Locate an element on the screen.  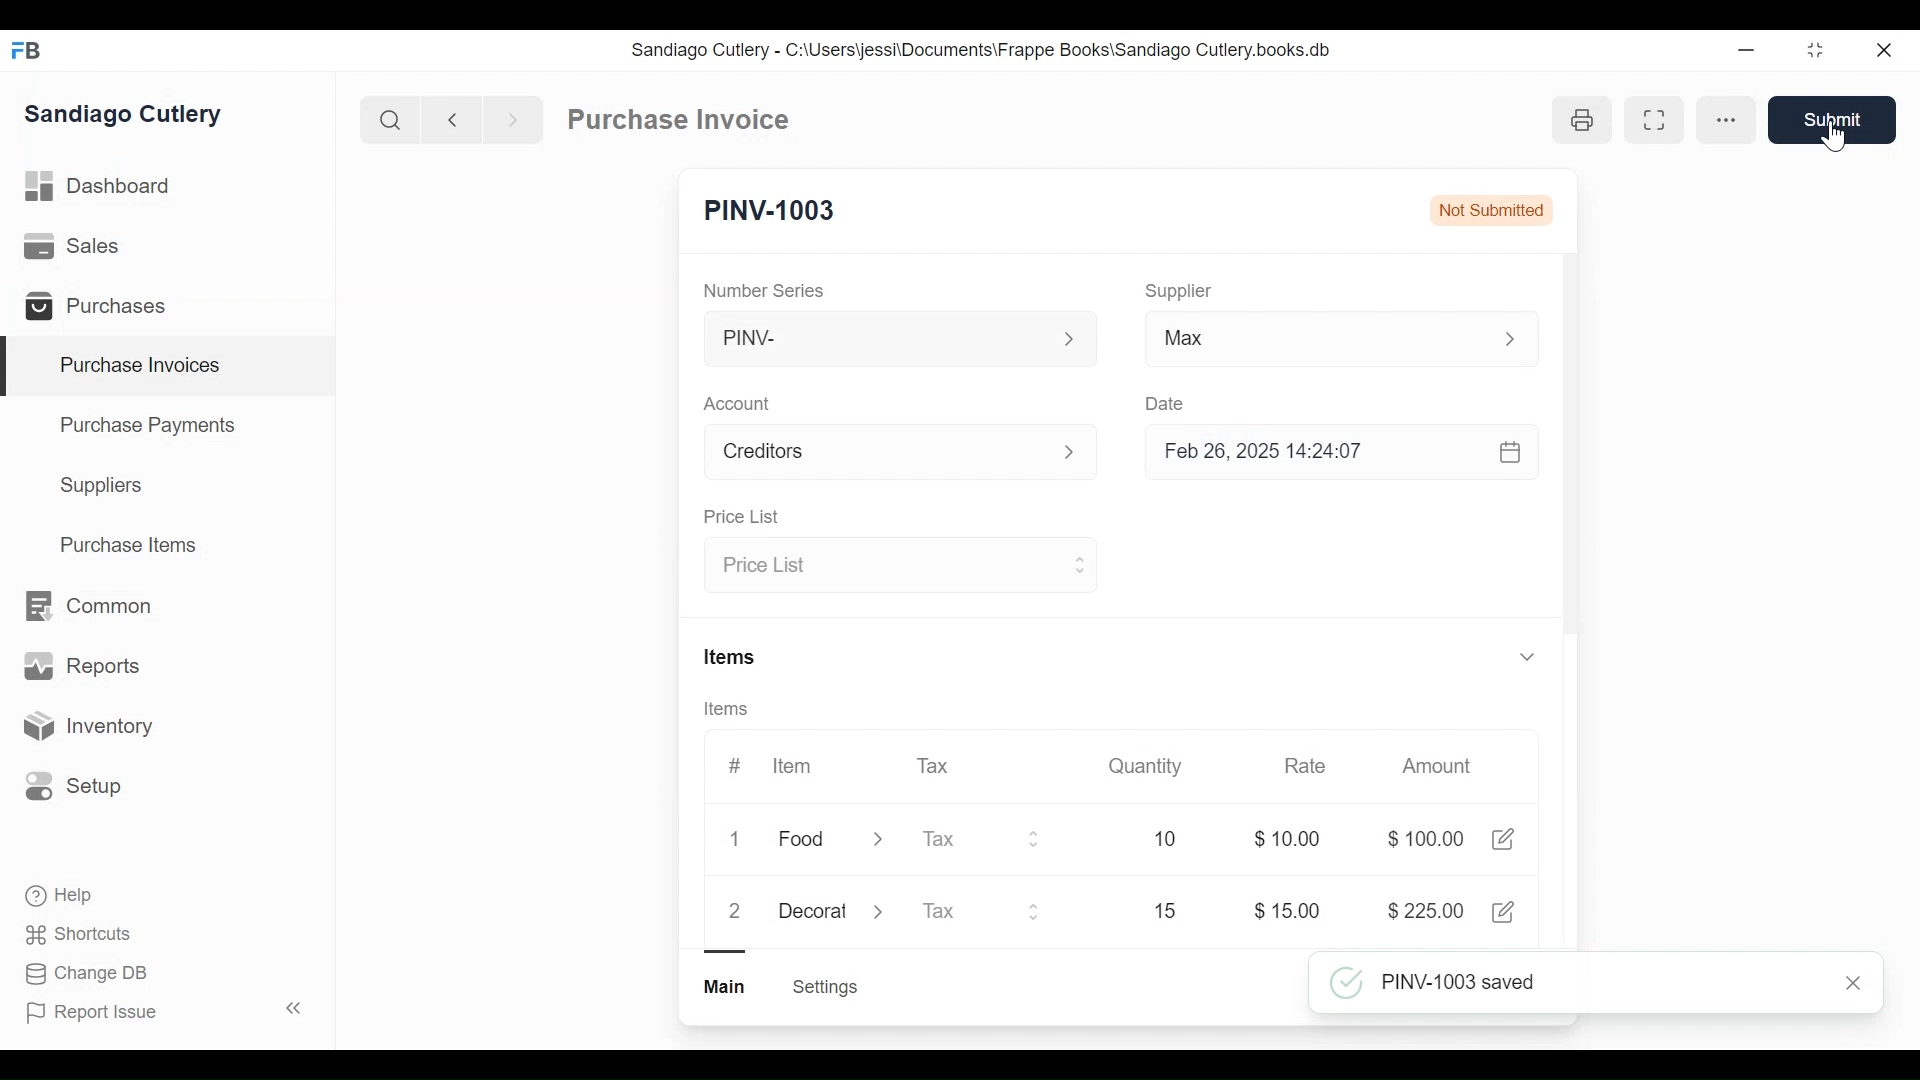
Item is located at coordinates (790, 766).